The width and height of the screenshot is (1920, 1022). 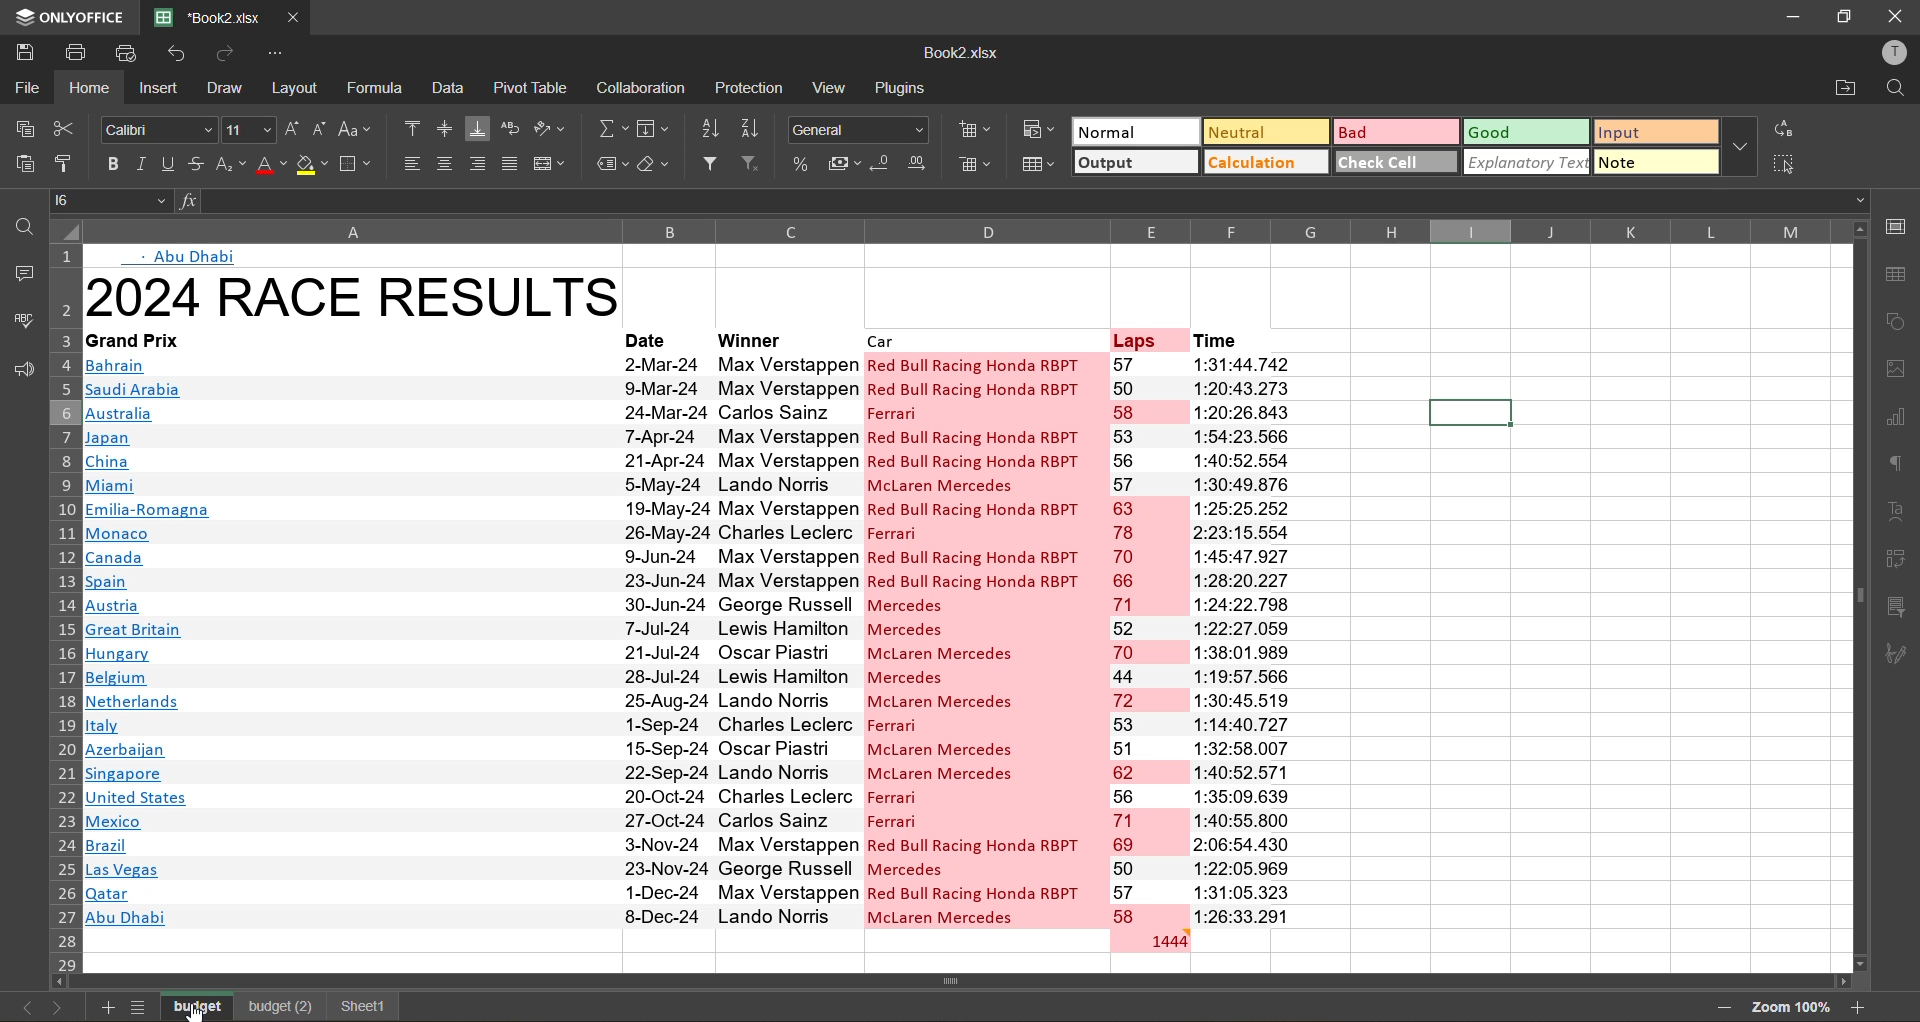 What do you see at coordinates (193, 1013) in the screenshot?
I see `cursor` at bounding box center [193, 1013].